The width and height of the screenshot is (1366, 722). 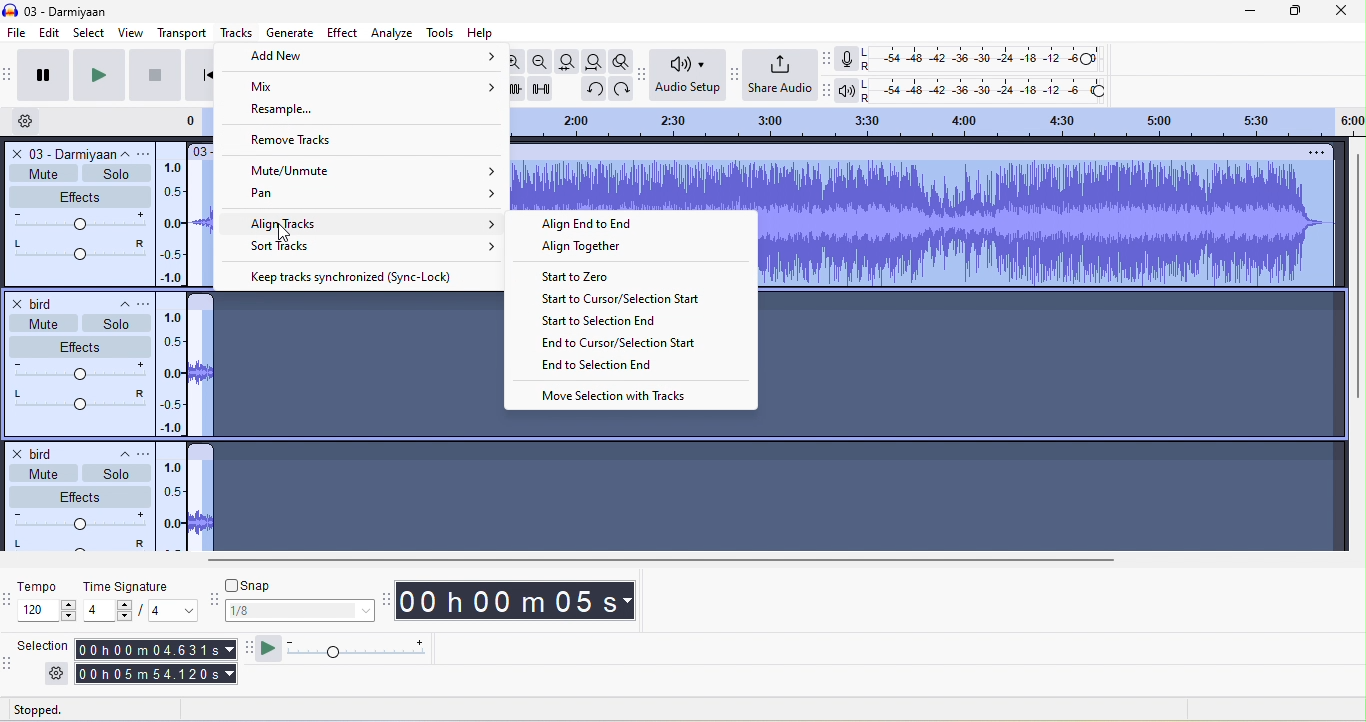 I want to click on open menu, so click(x=144, y=450).